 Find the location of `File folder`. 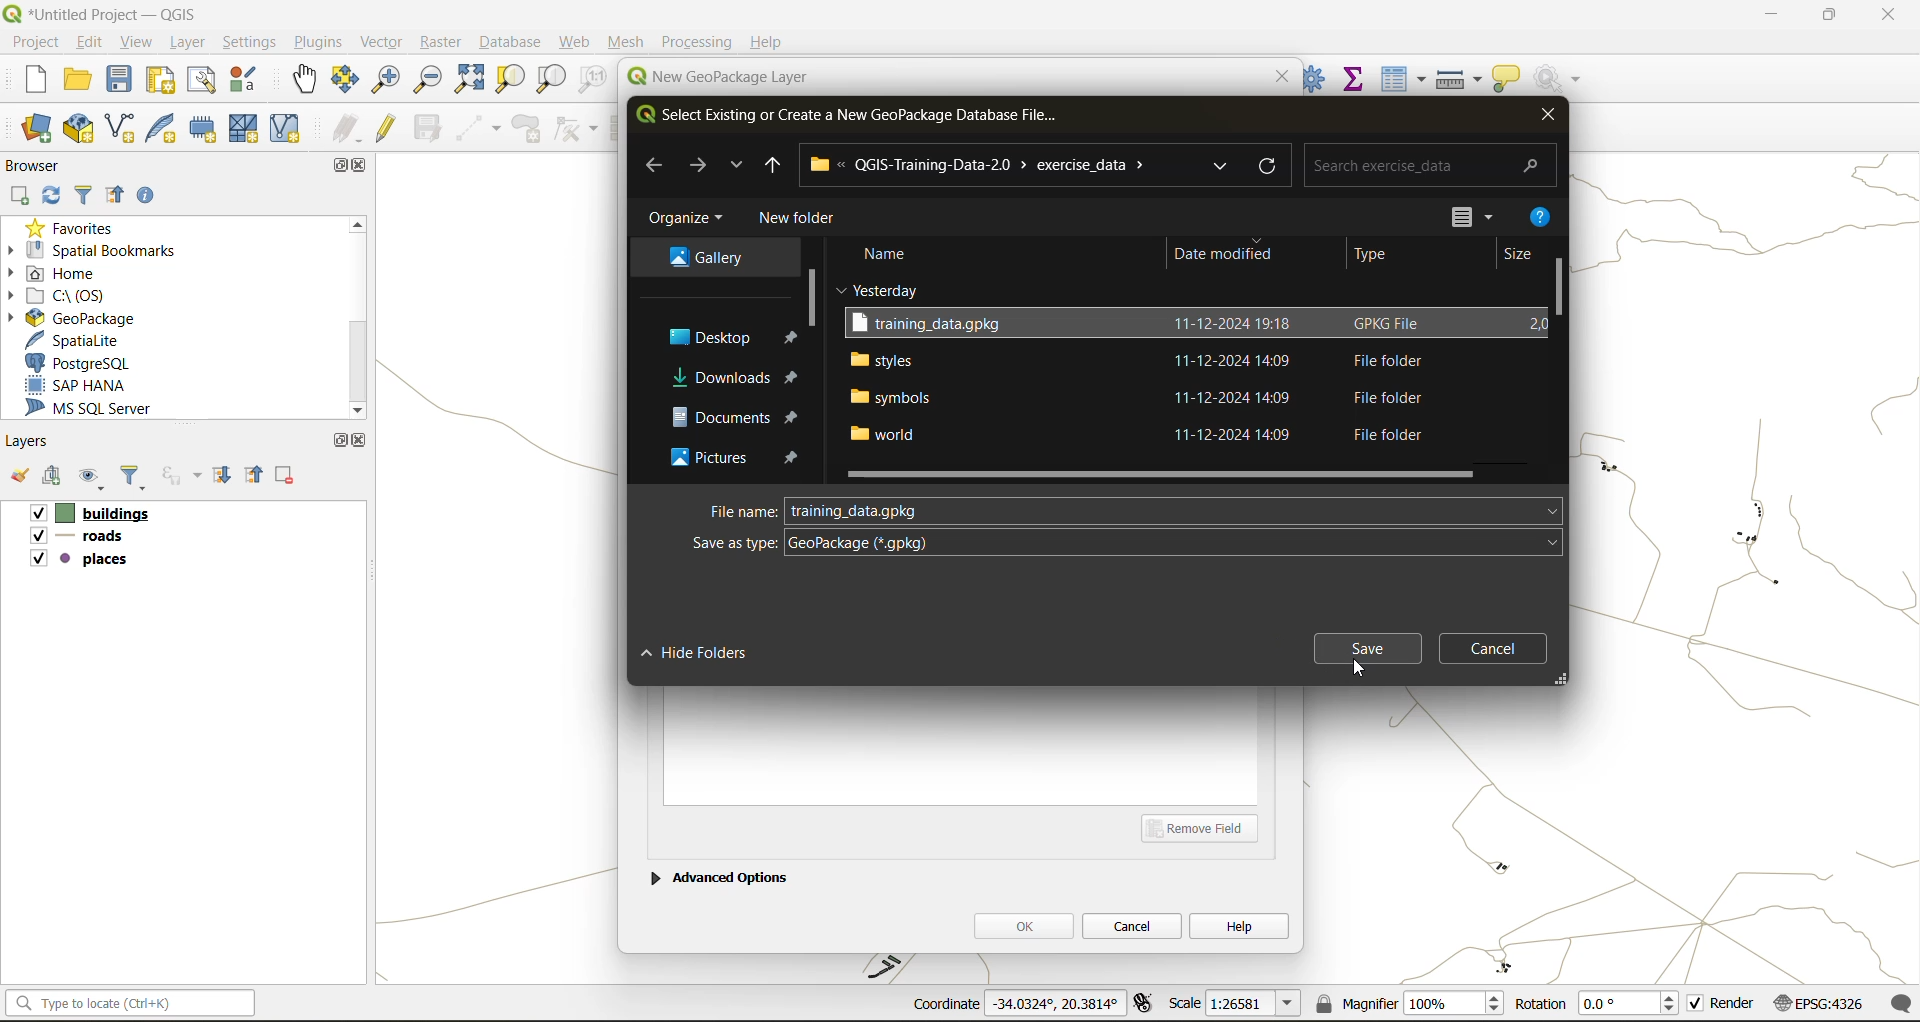

File folder is located at coordinates (1381, 397).